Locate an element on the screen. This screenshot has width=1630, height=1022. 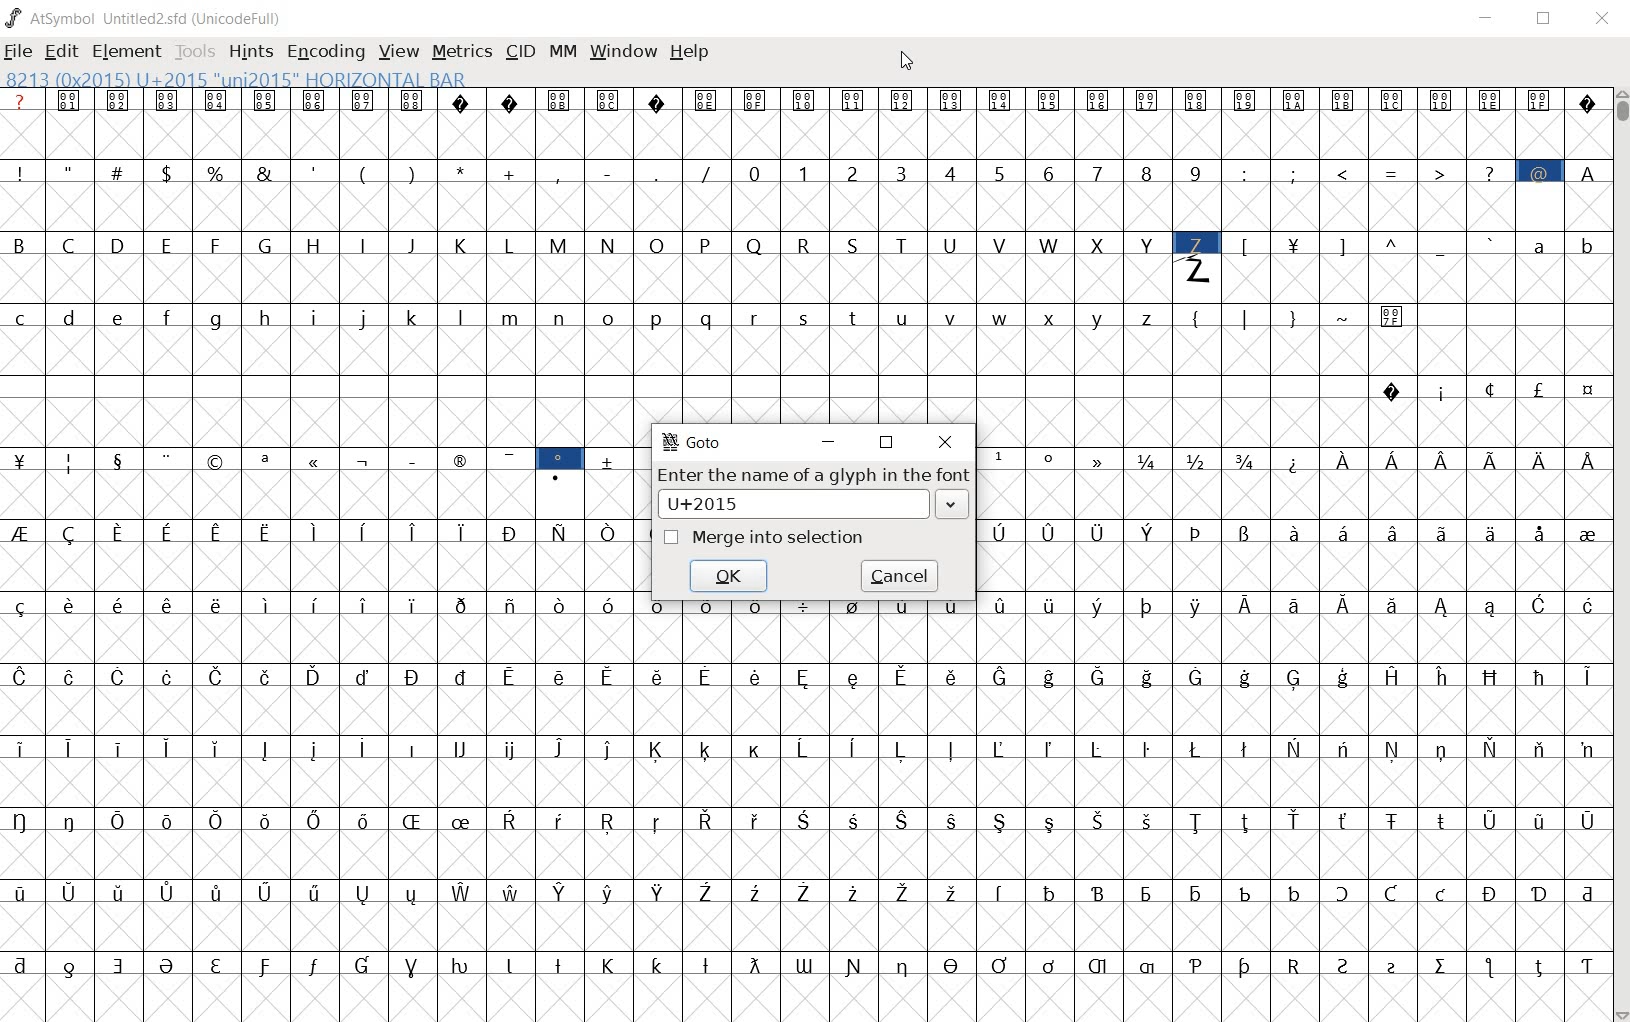
CID is located at coordinates (520, 51).